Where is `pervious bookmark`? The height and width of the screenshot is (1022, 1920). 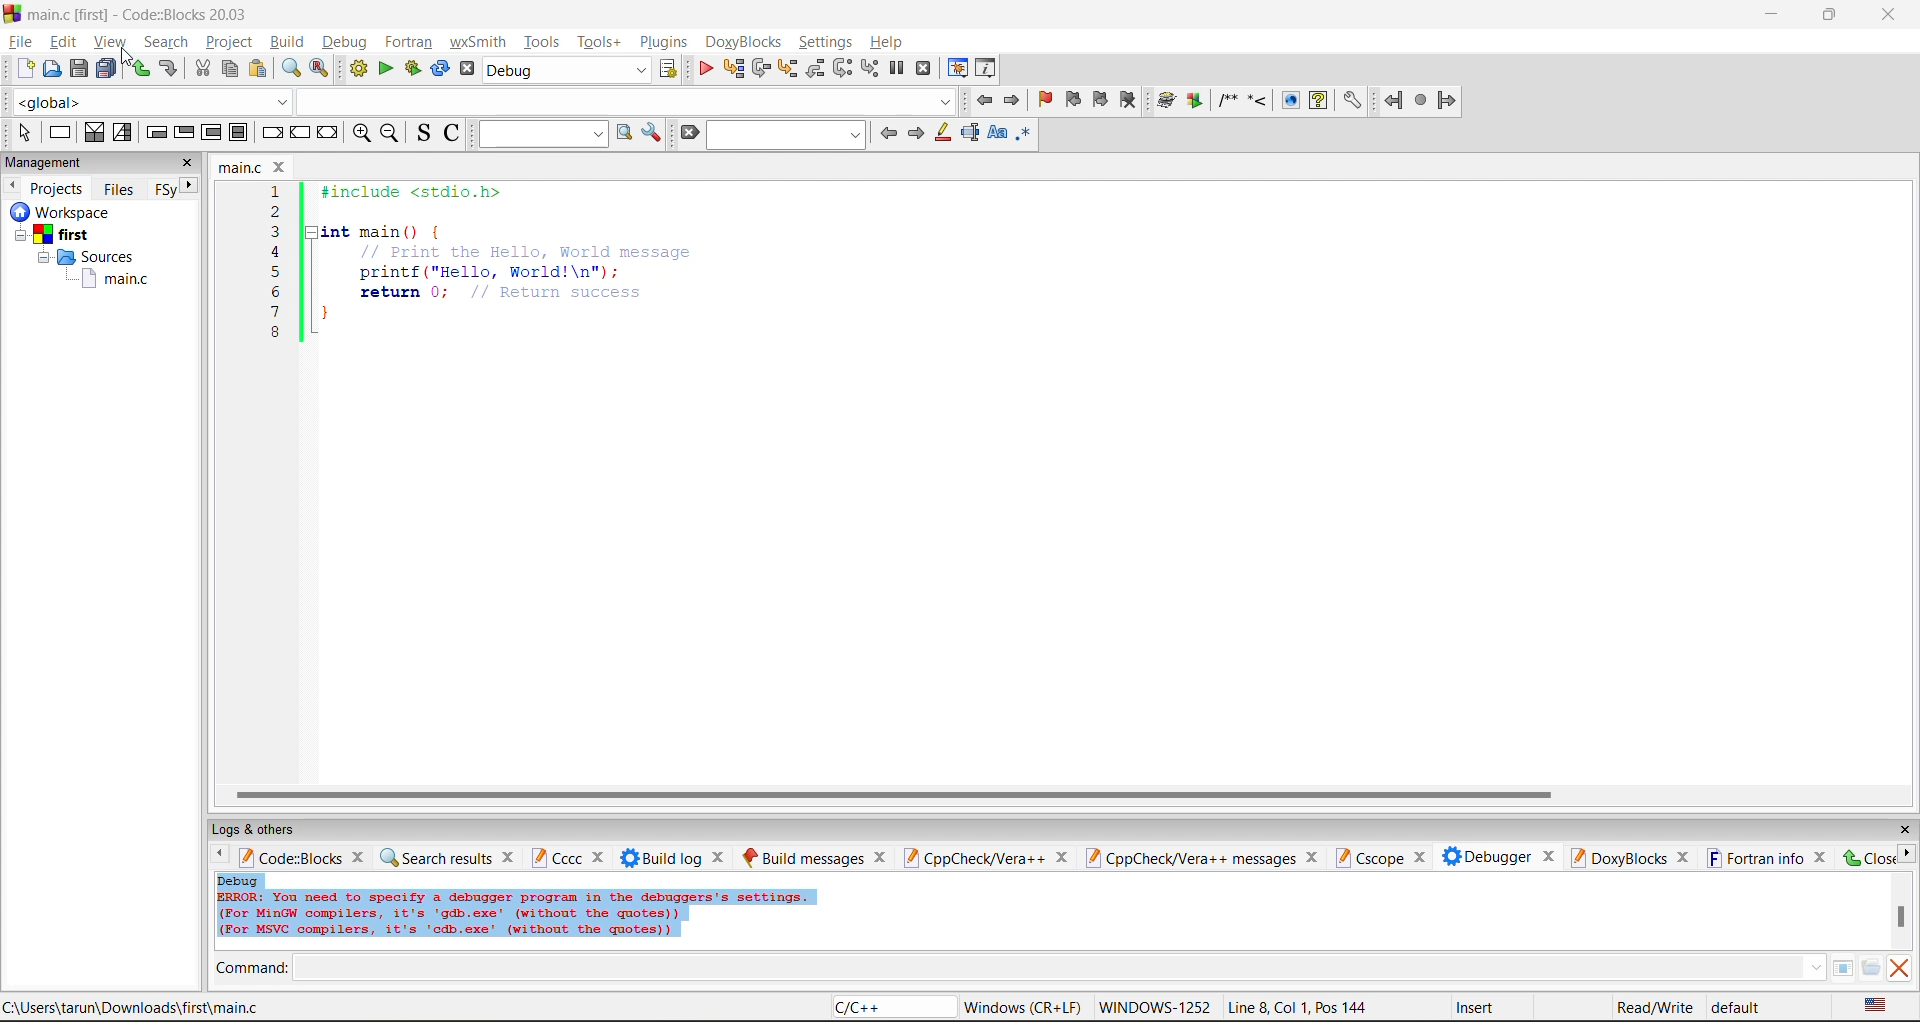 pervious bookmark is located at coordinates (1076, 101).